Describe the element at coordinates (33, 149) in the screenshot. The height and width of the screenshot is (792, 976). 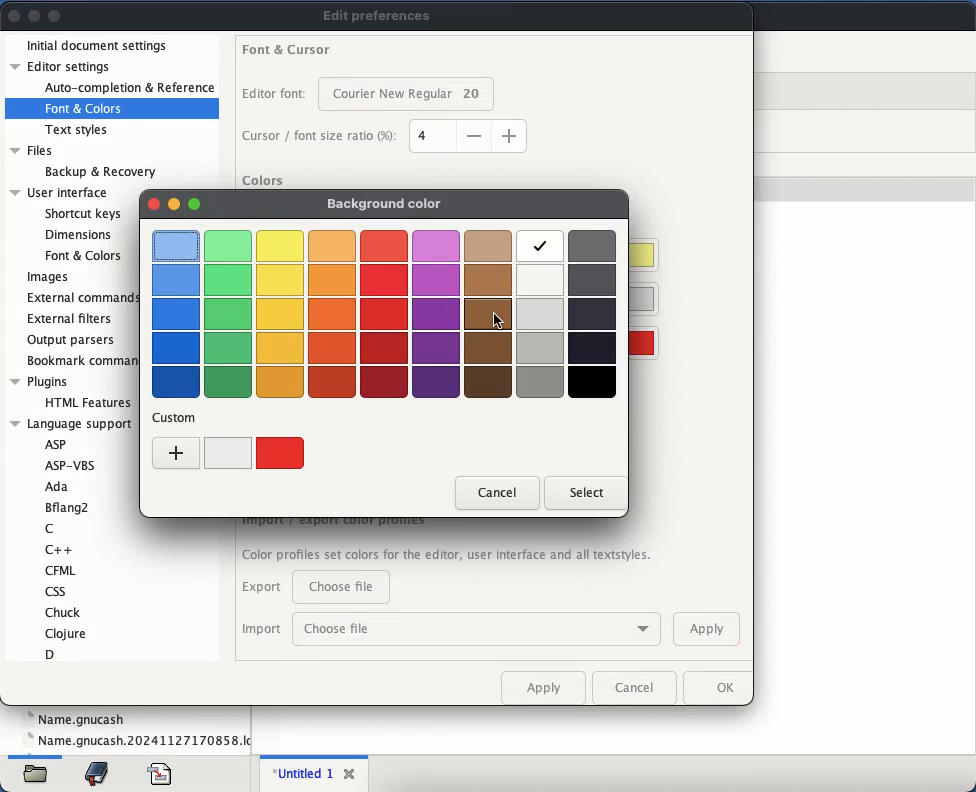
I see `Files` at that location.